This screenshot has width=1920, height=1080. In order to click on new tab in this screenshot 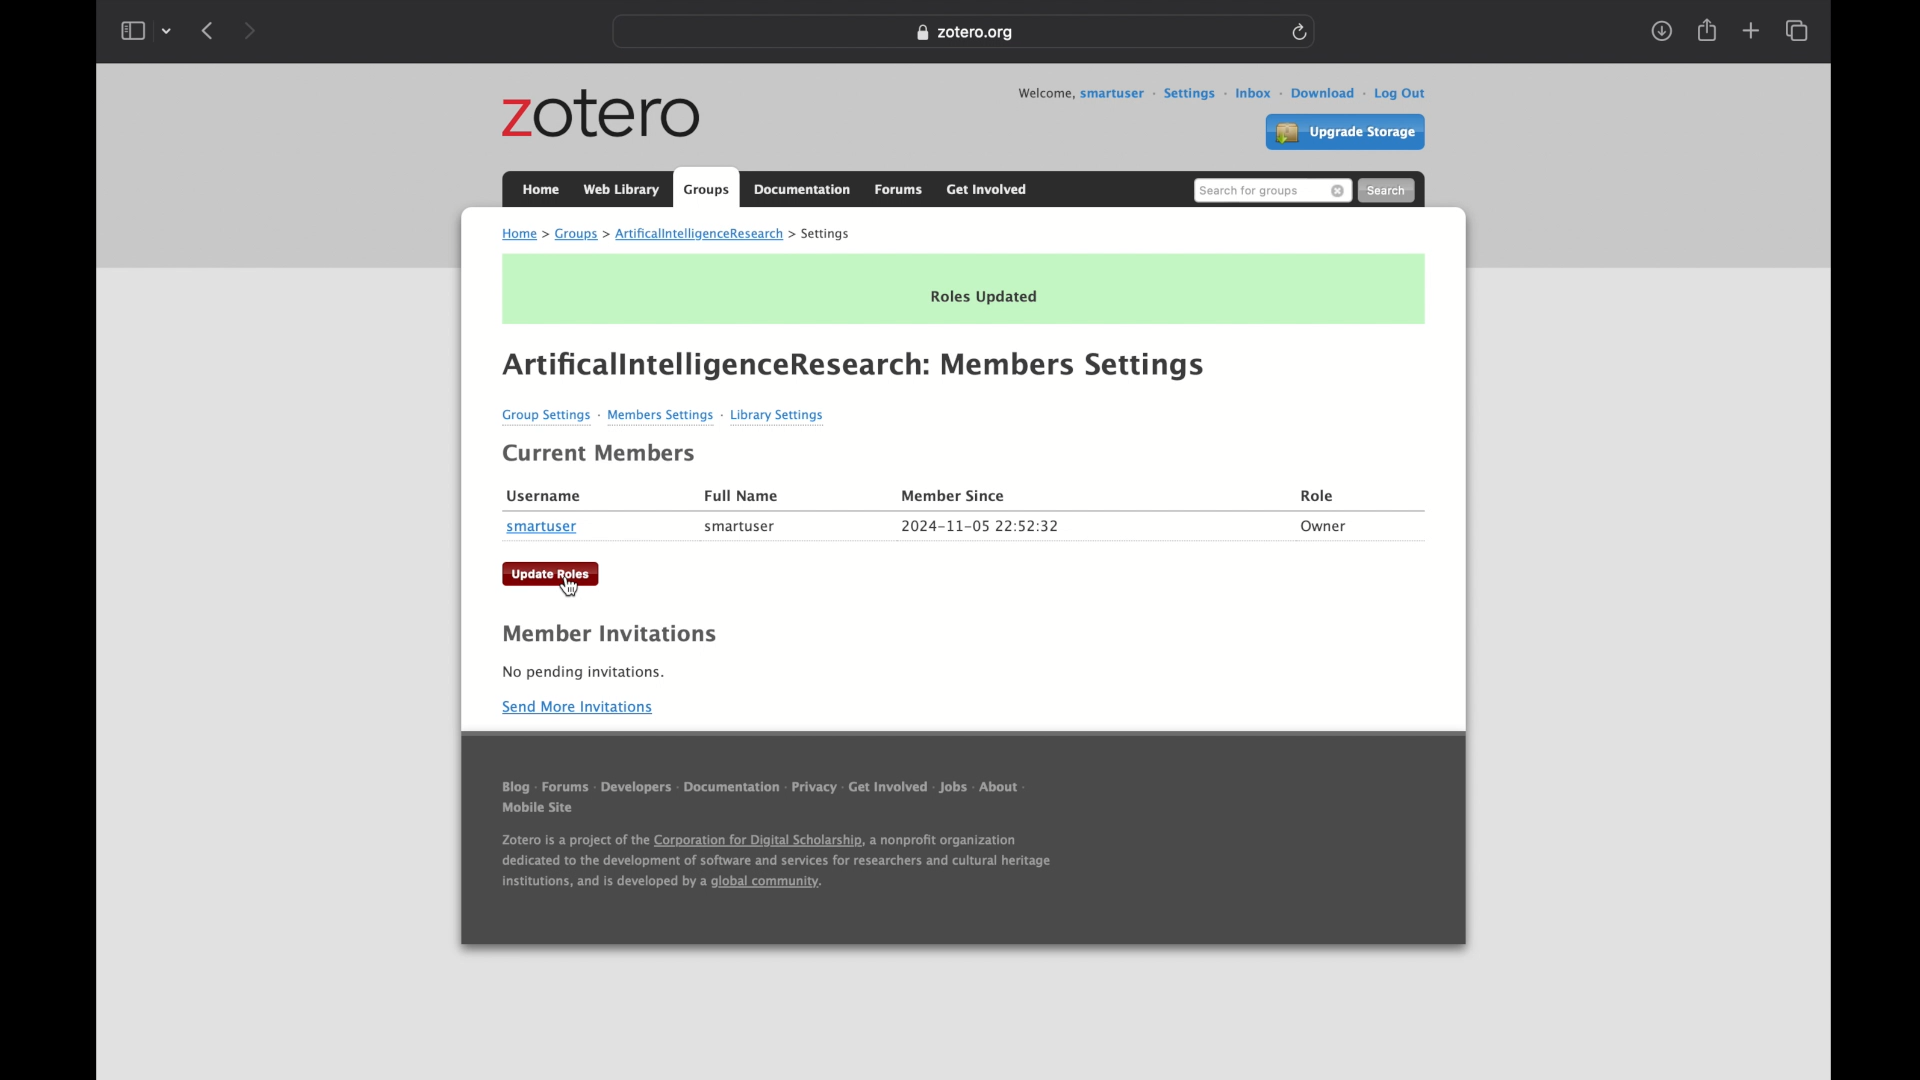, I will do `click(1751, 30)`.